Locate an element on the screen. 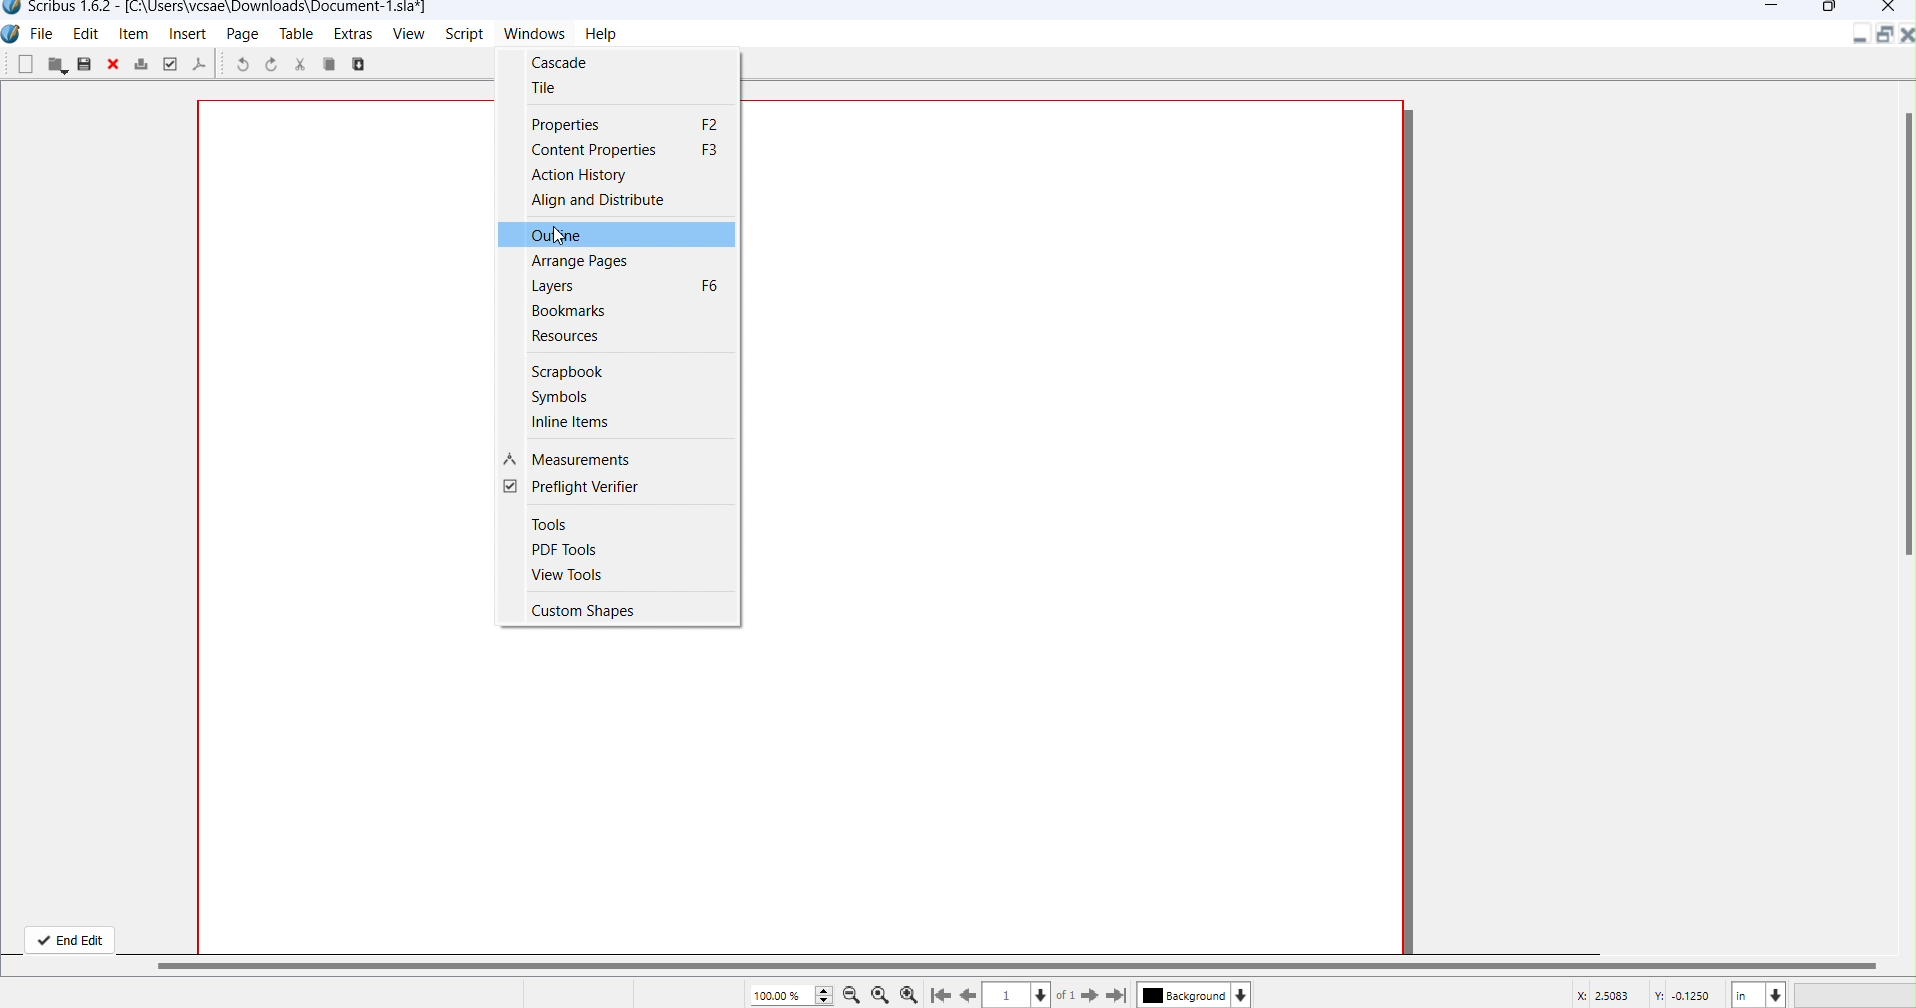  foward is located at coordinates (1090, 994).